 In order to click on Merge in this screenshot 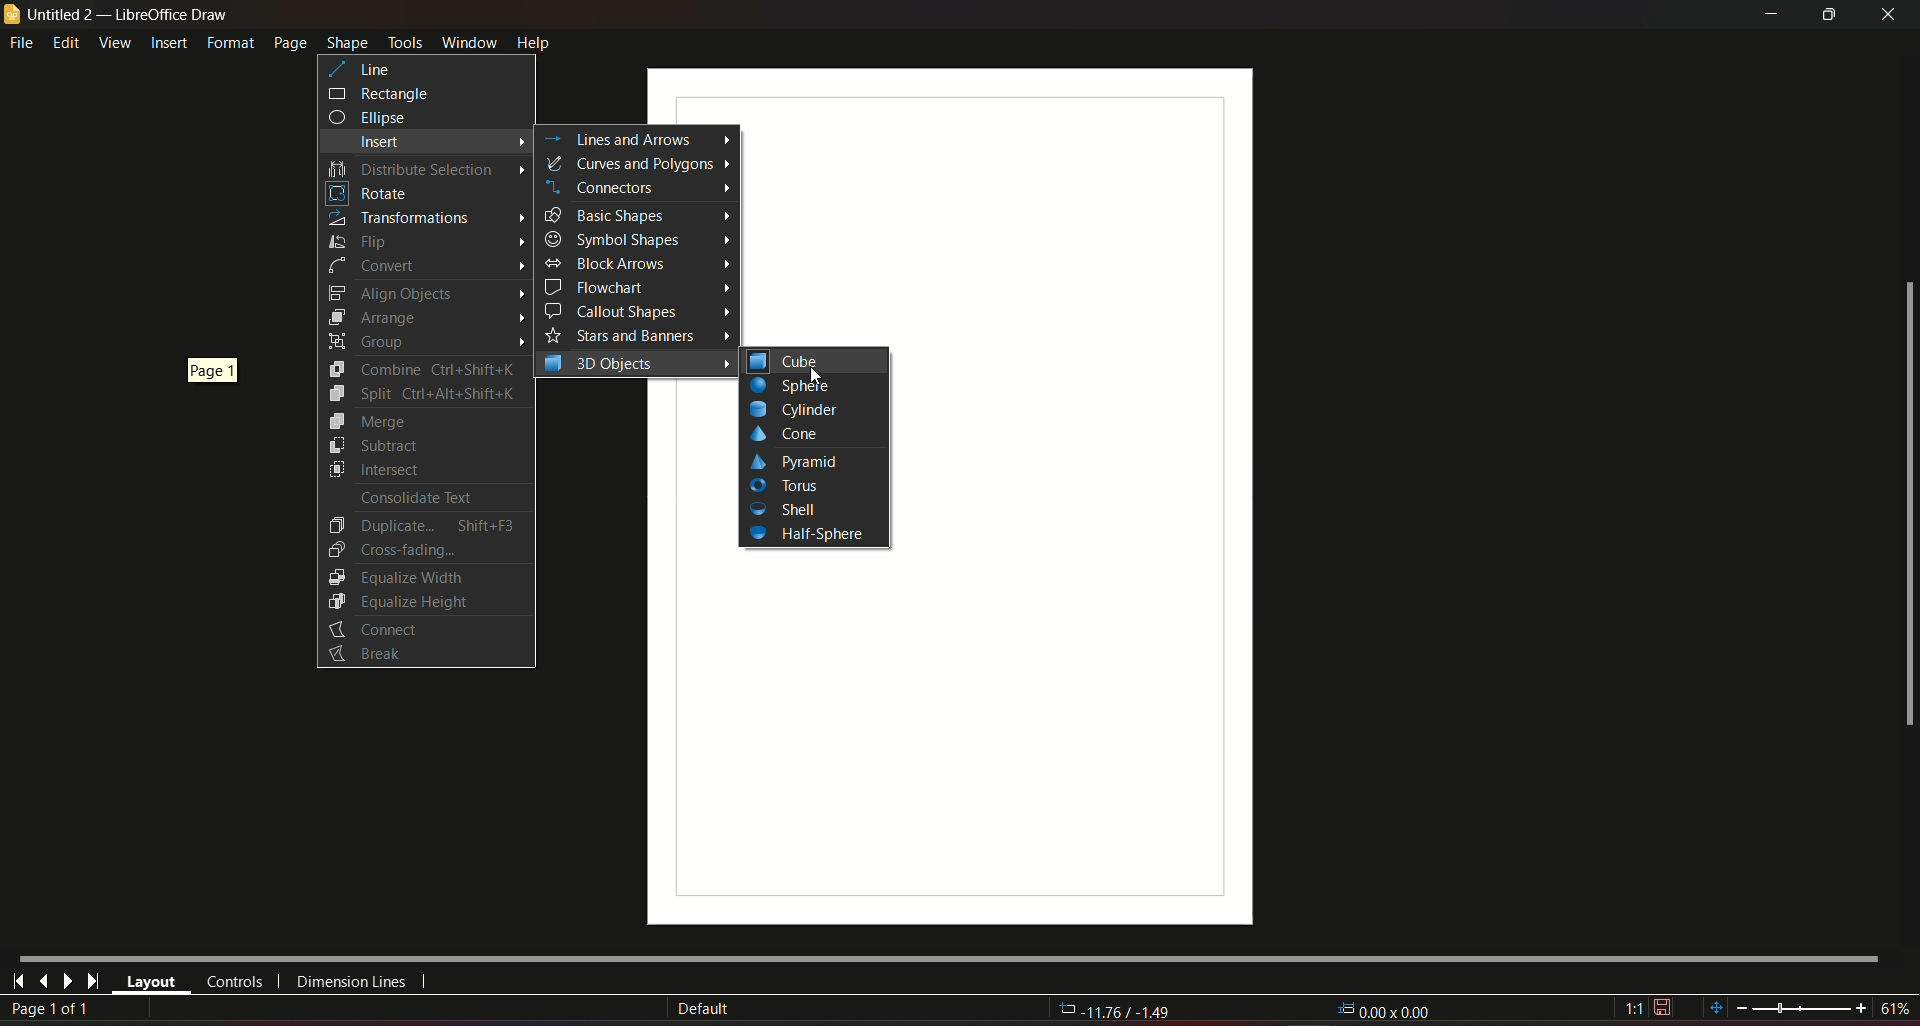, I will do `click(370, 421)`.